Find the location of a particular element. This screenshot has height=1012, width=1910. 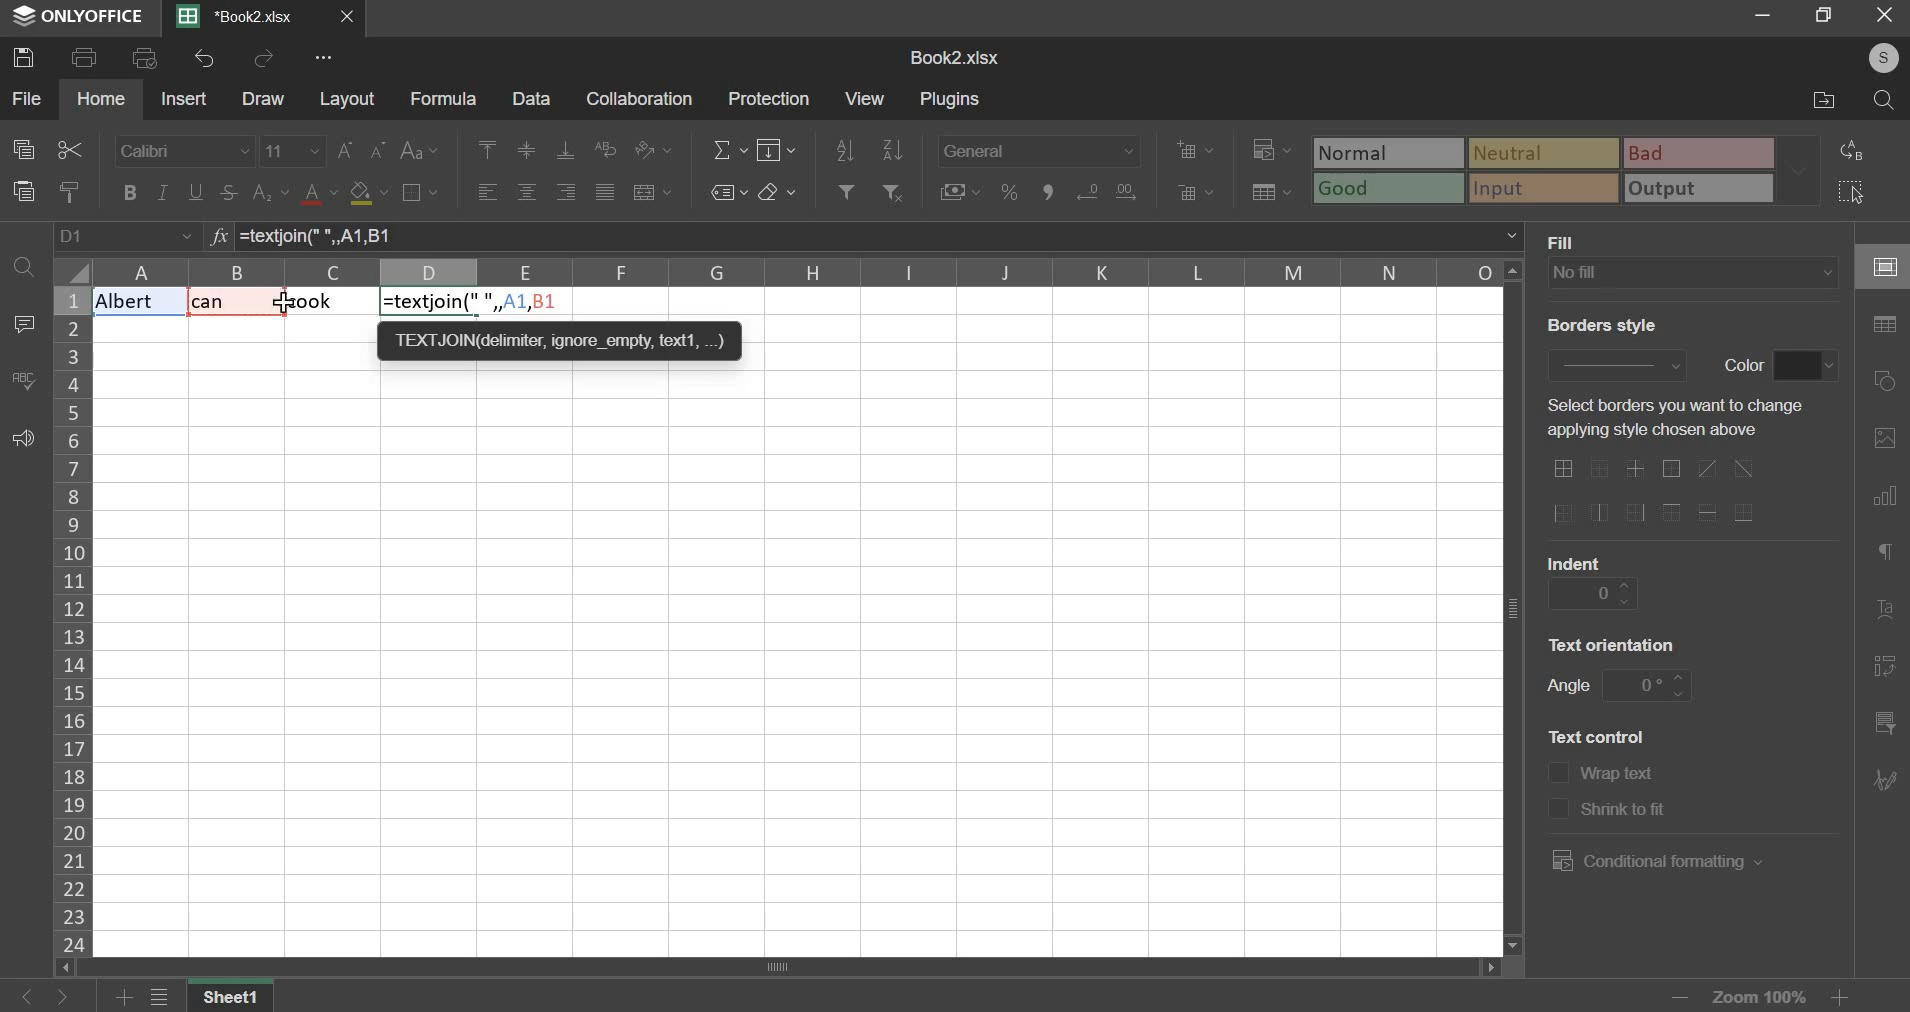

fill color is located at coordinates (368, 194).